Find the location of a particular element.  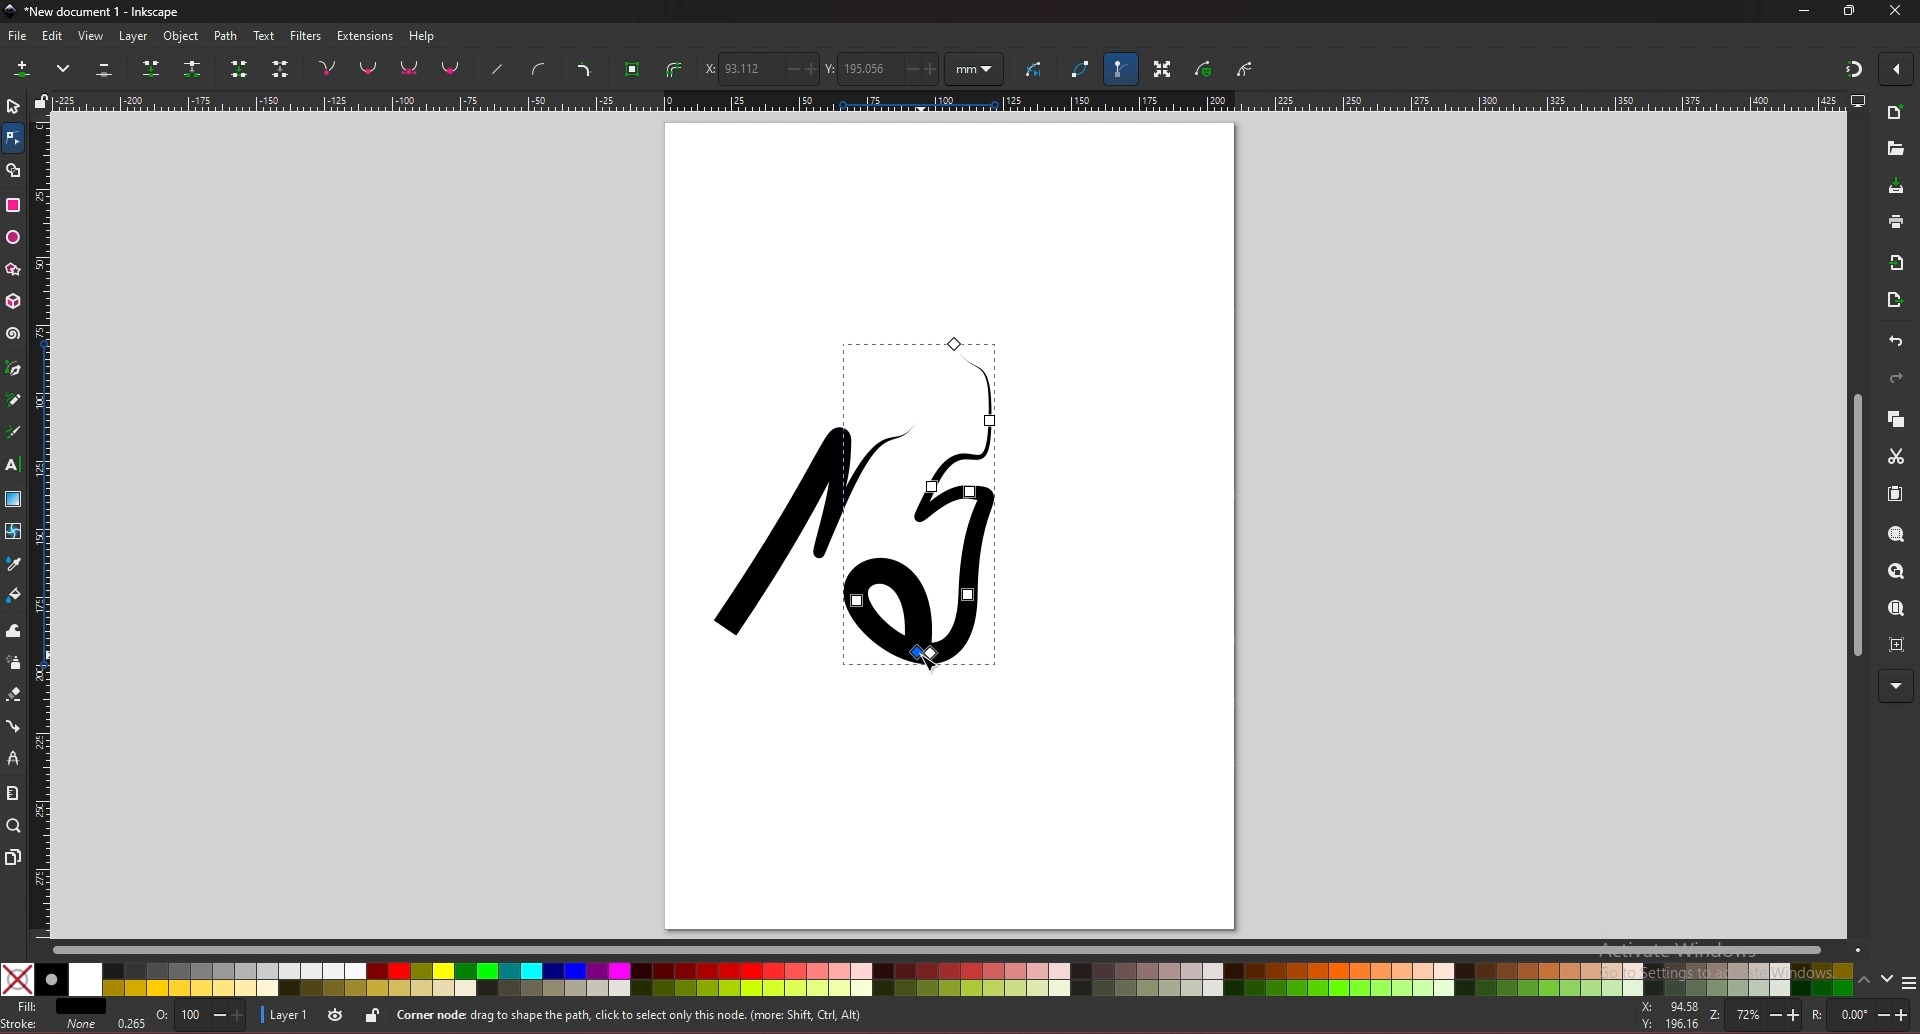

y coordinate is located at coordinates (882, 69).